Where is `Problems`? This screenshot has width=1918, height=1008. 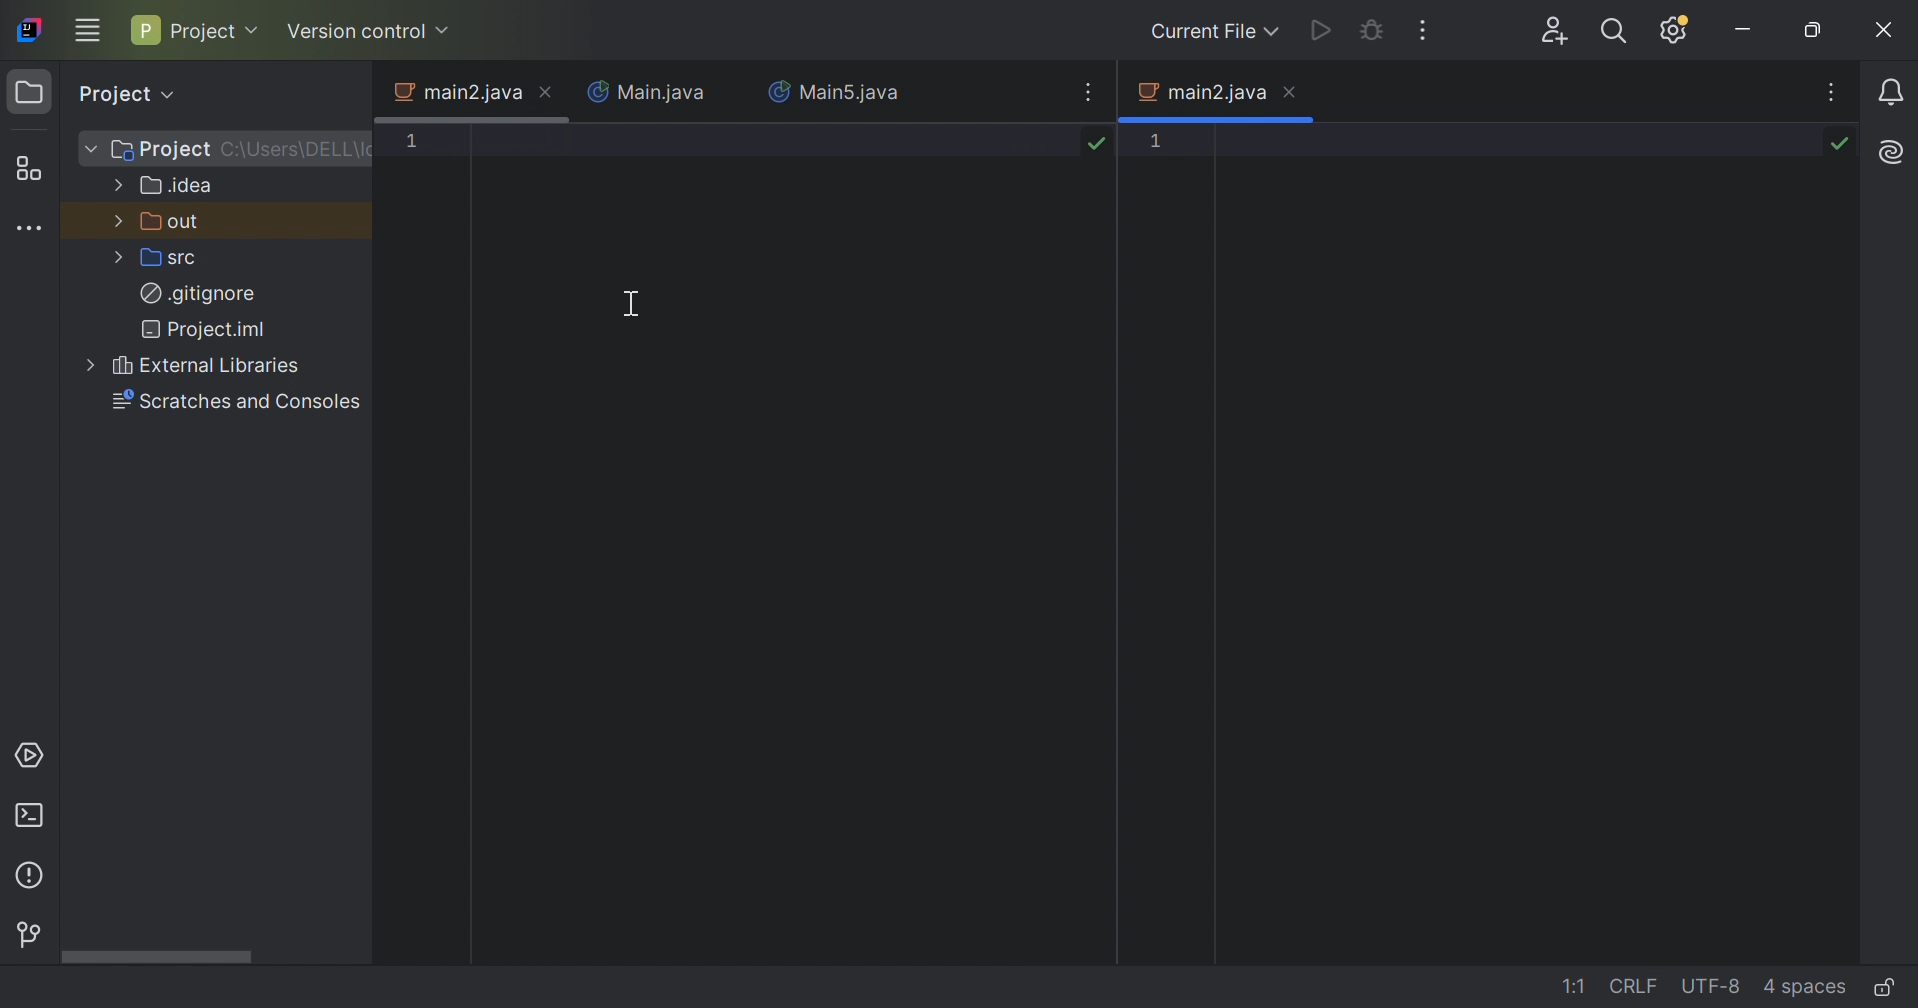
Problems is located at coordinates (36, 876).